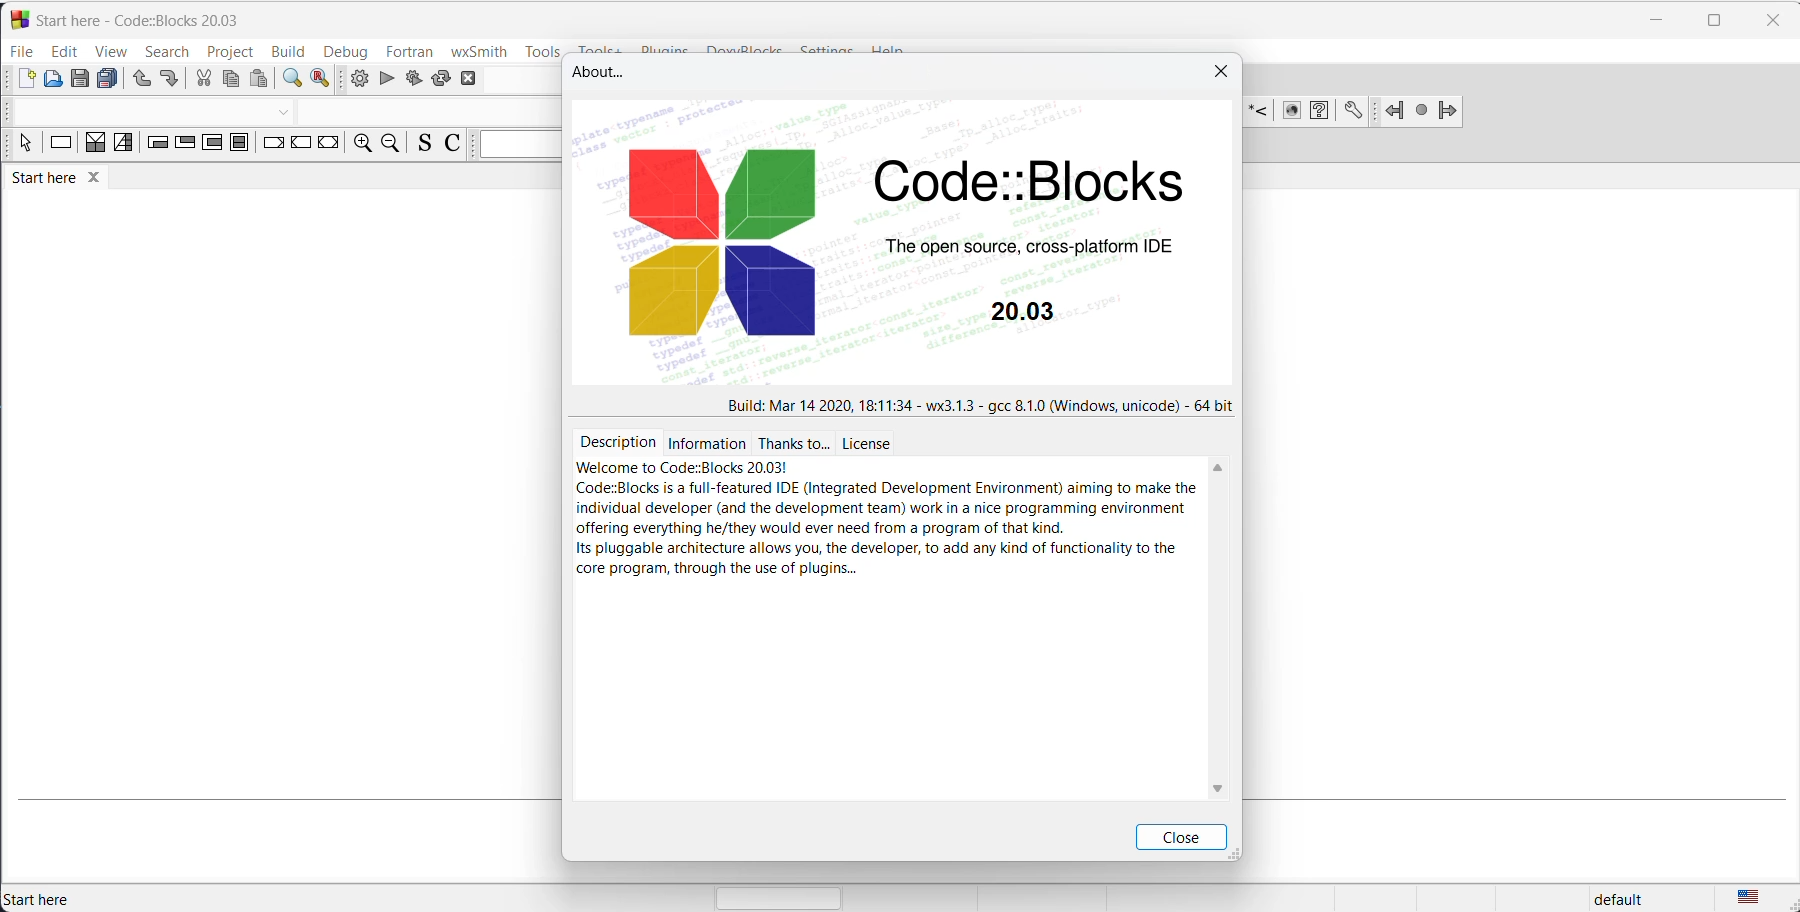  What do you see at coordinates (51, 84) in the screenshot?
I see `open file` at bounding box center [51, 84].